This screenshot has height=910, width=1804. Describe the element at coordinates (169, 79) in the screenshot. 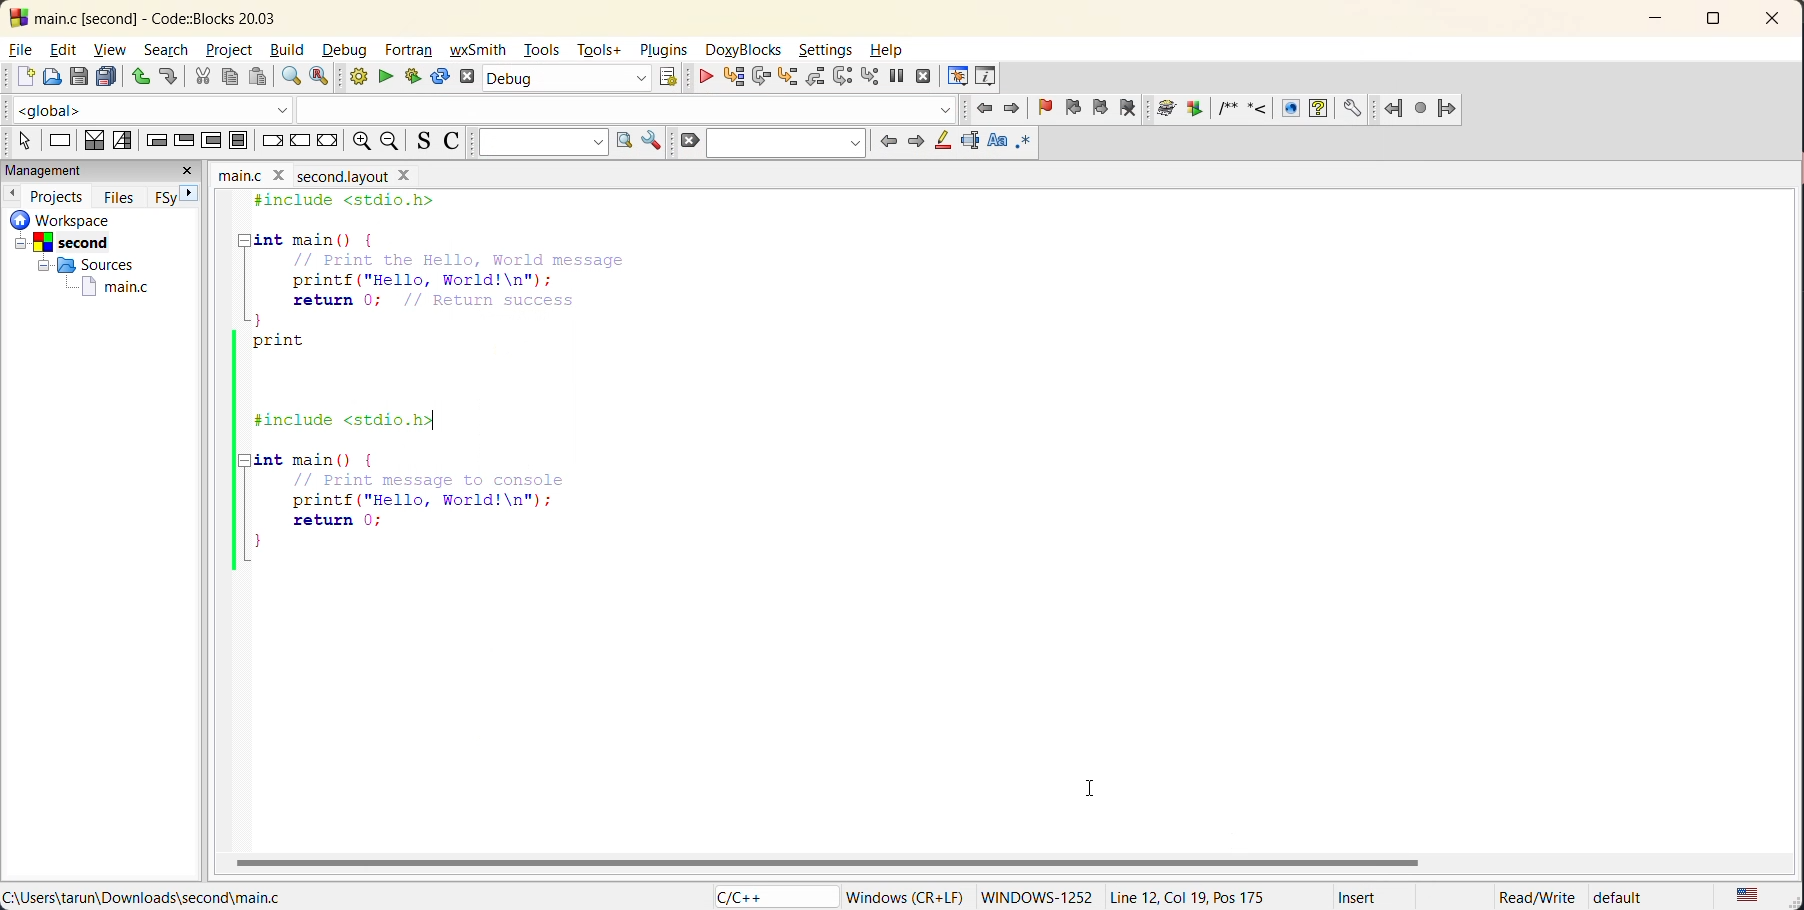

I see `redo` at that location.